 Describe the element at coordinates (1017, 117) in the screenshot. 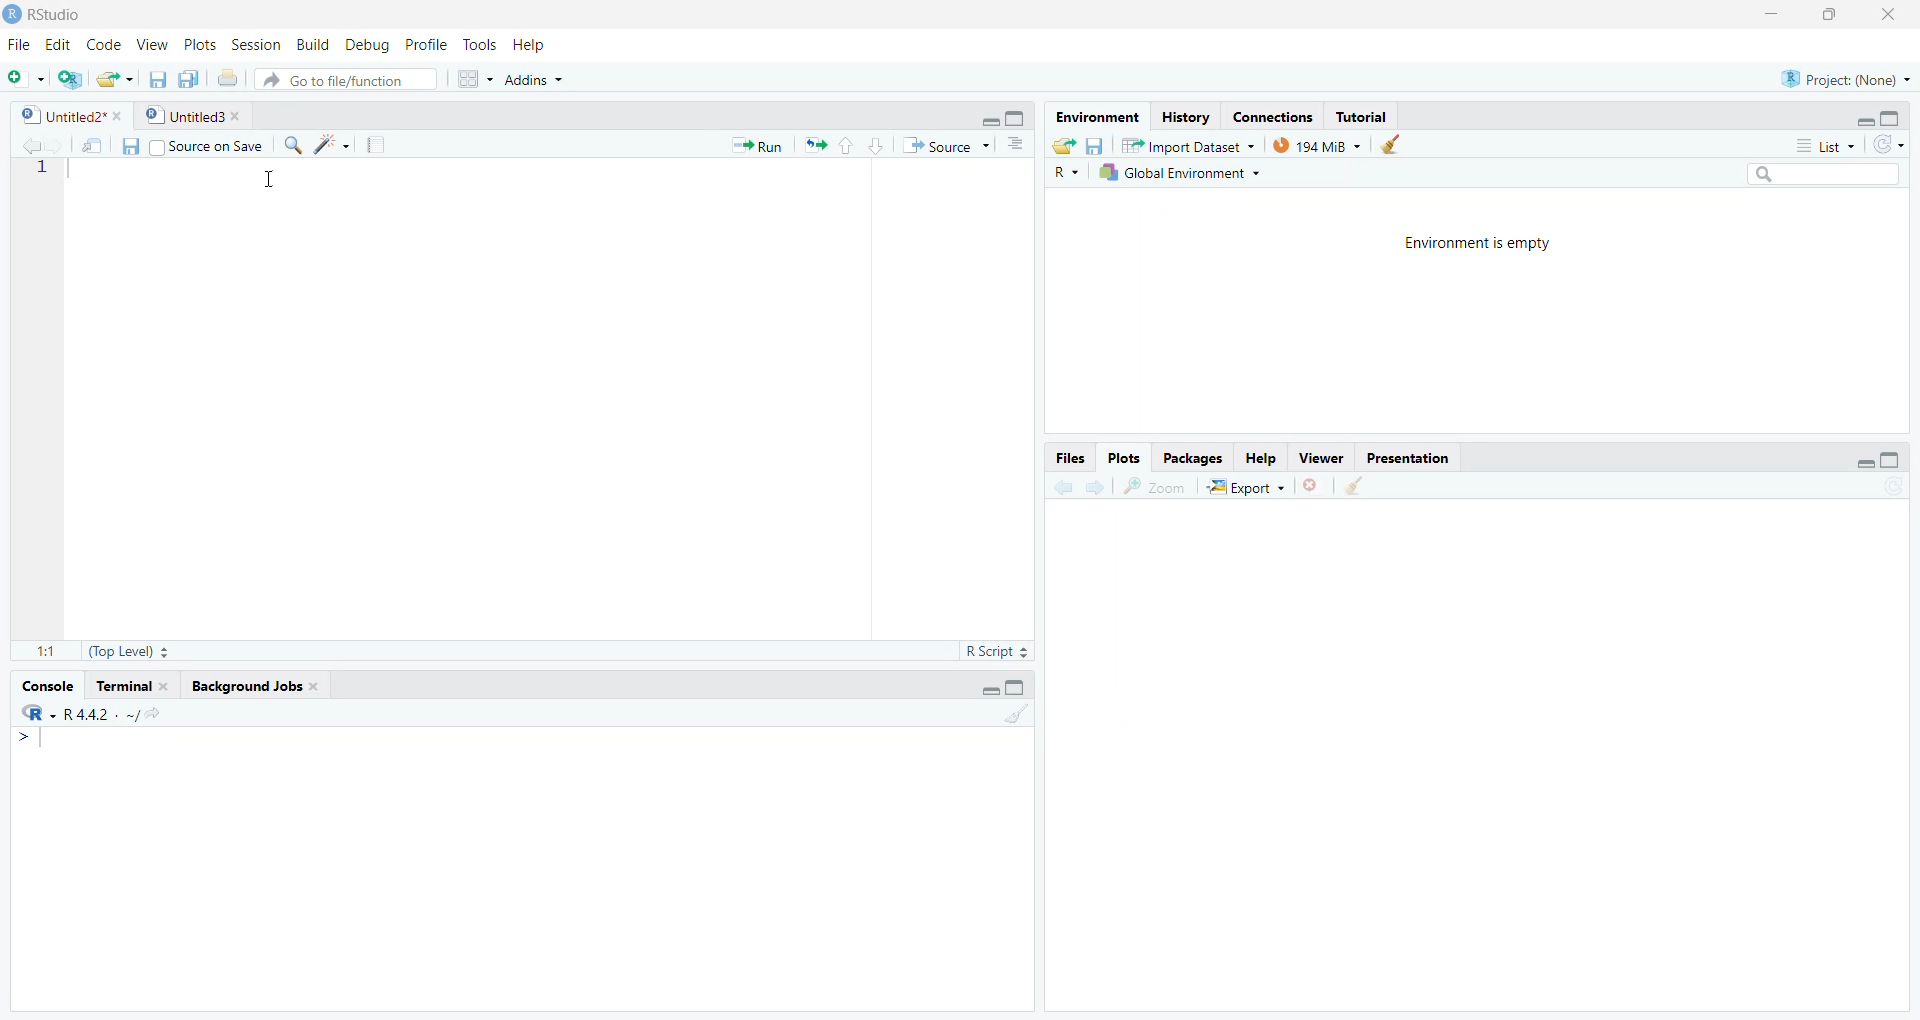

I see `Maximize` at that location.